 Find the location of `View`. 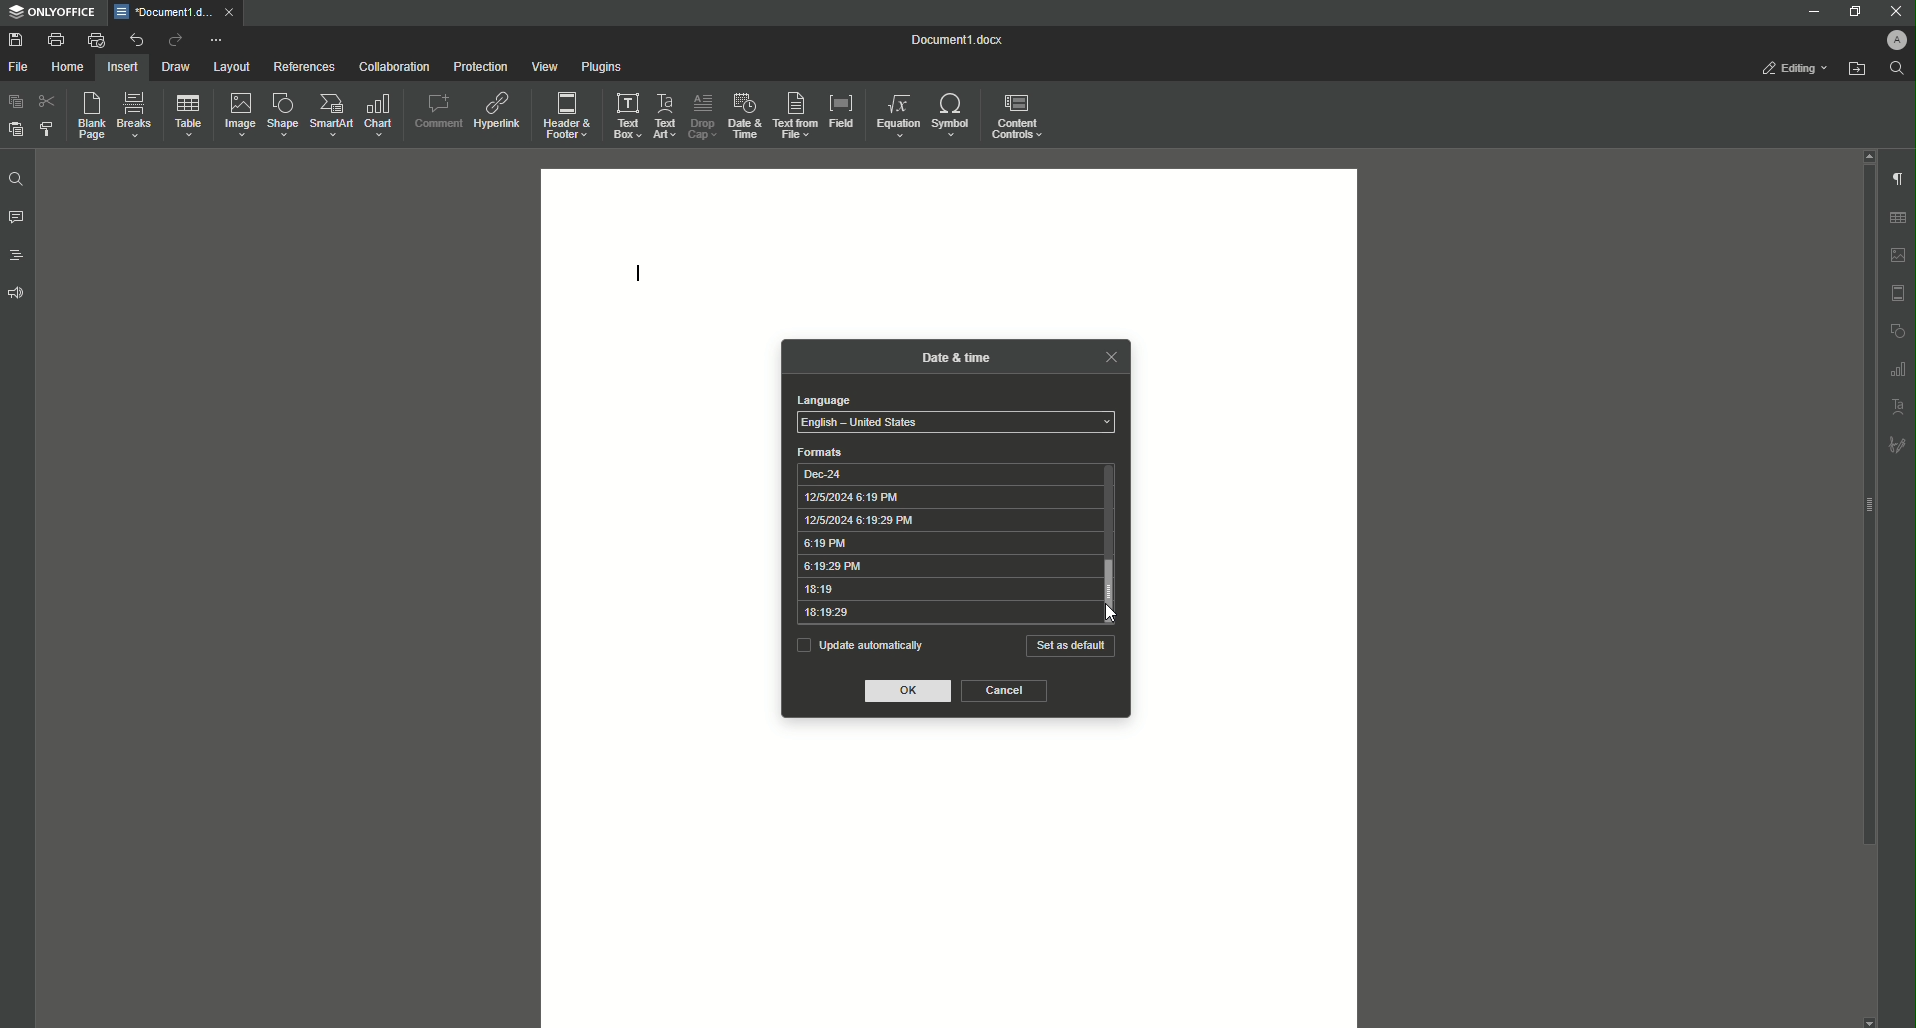

View is located at coordinates (539, 66).